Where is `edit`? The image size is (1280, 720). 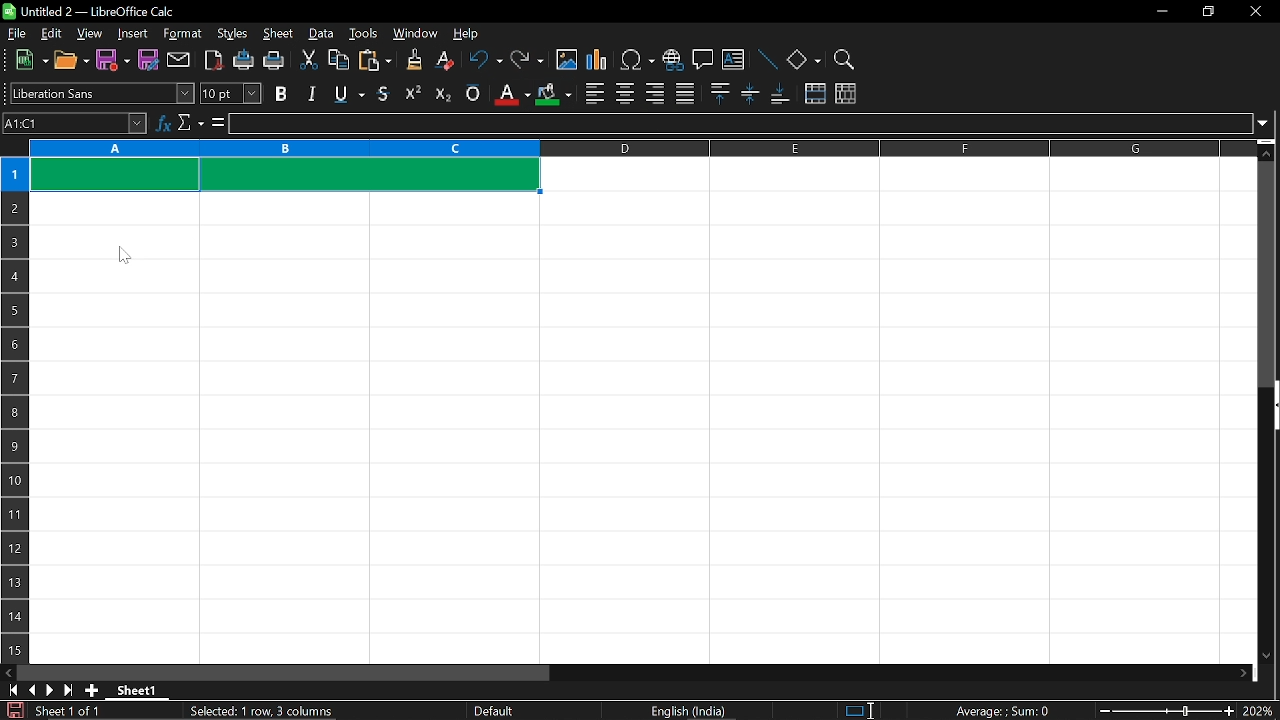
edit is located at coordinates (48, 34).